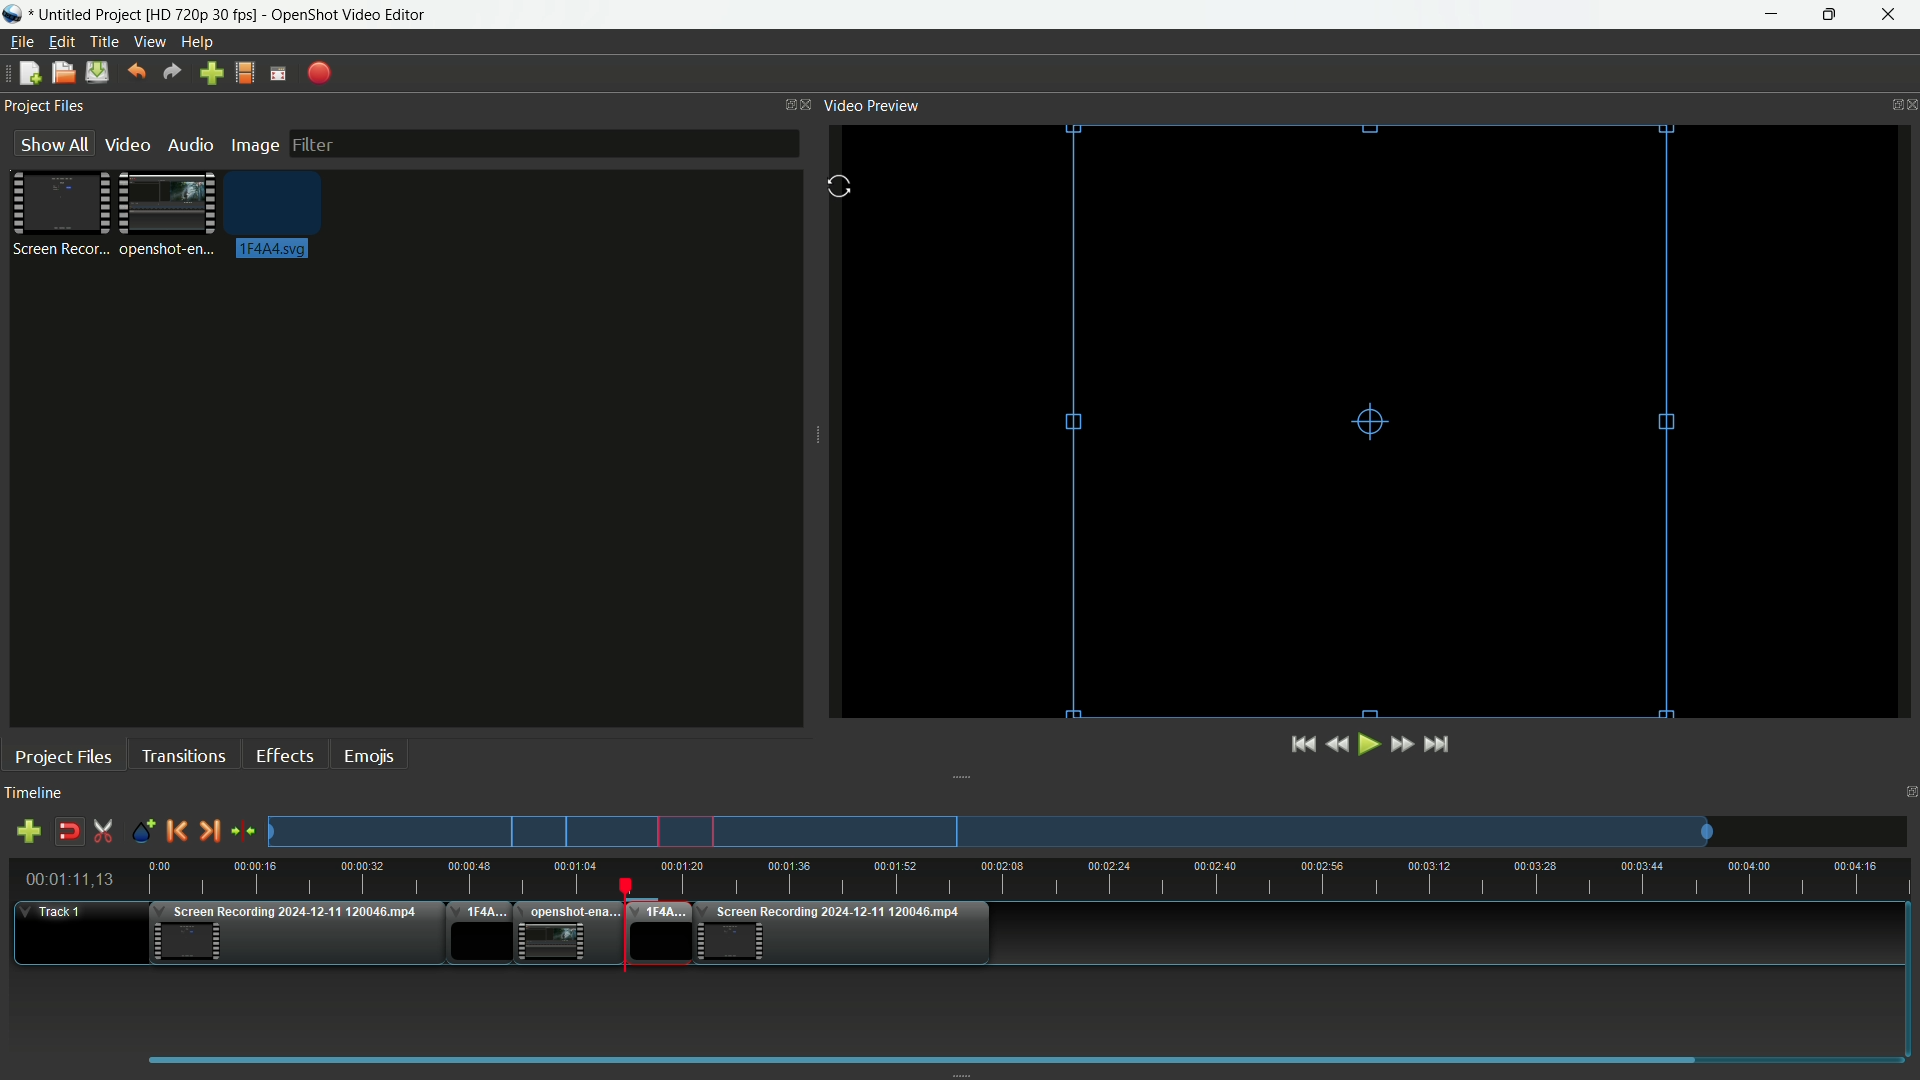  What do you see at coordinates (1300, 745) in the screenshot?
I see `Jump to start` at bounding box center [1300, 745].